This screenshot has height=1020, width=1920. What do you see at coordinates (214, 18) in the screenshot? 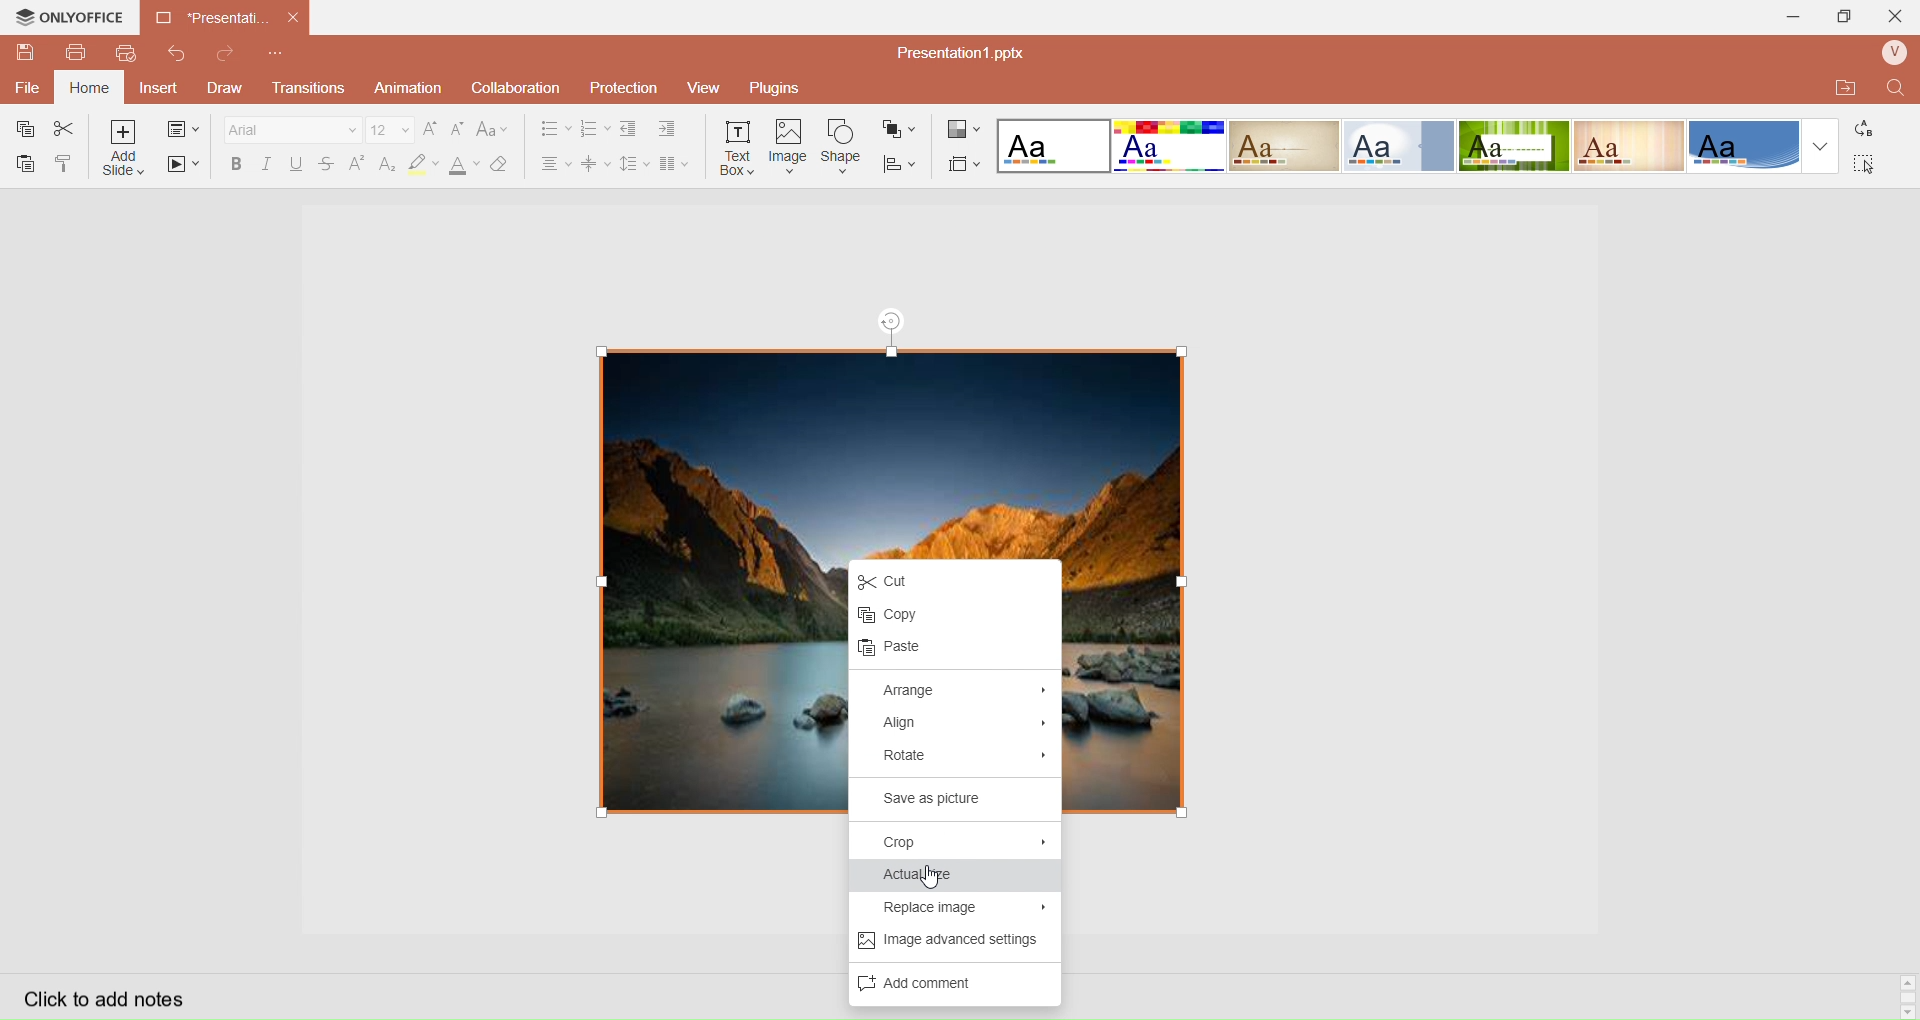
I see `Current open document` at bounding box center [214, 18].